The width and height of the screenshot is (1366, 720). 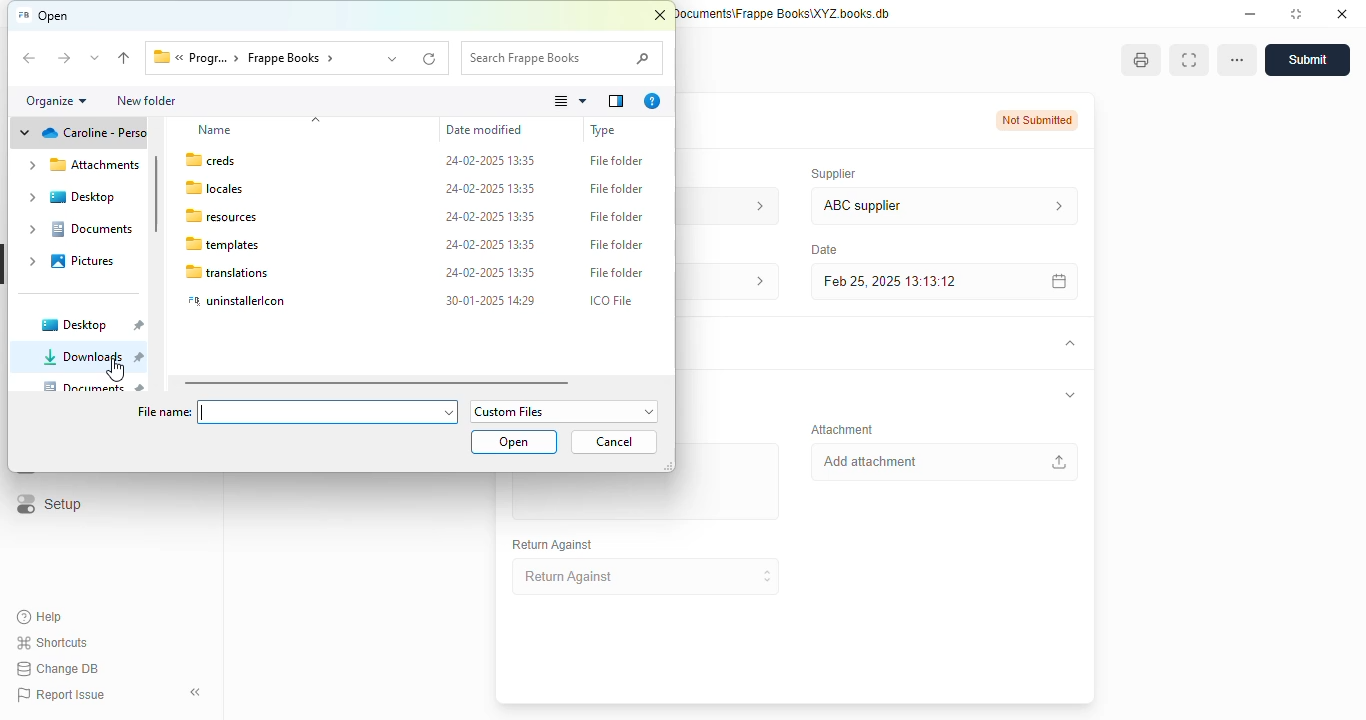 I want to click on return against, so click(x=553, y=545).